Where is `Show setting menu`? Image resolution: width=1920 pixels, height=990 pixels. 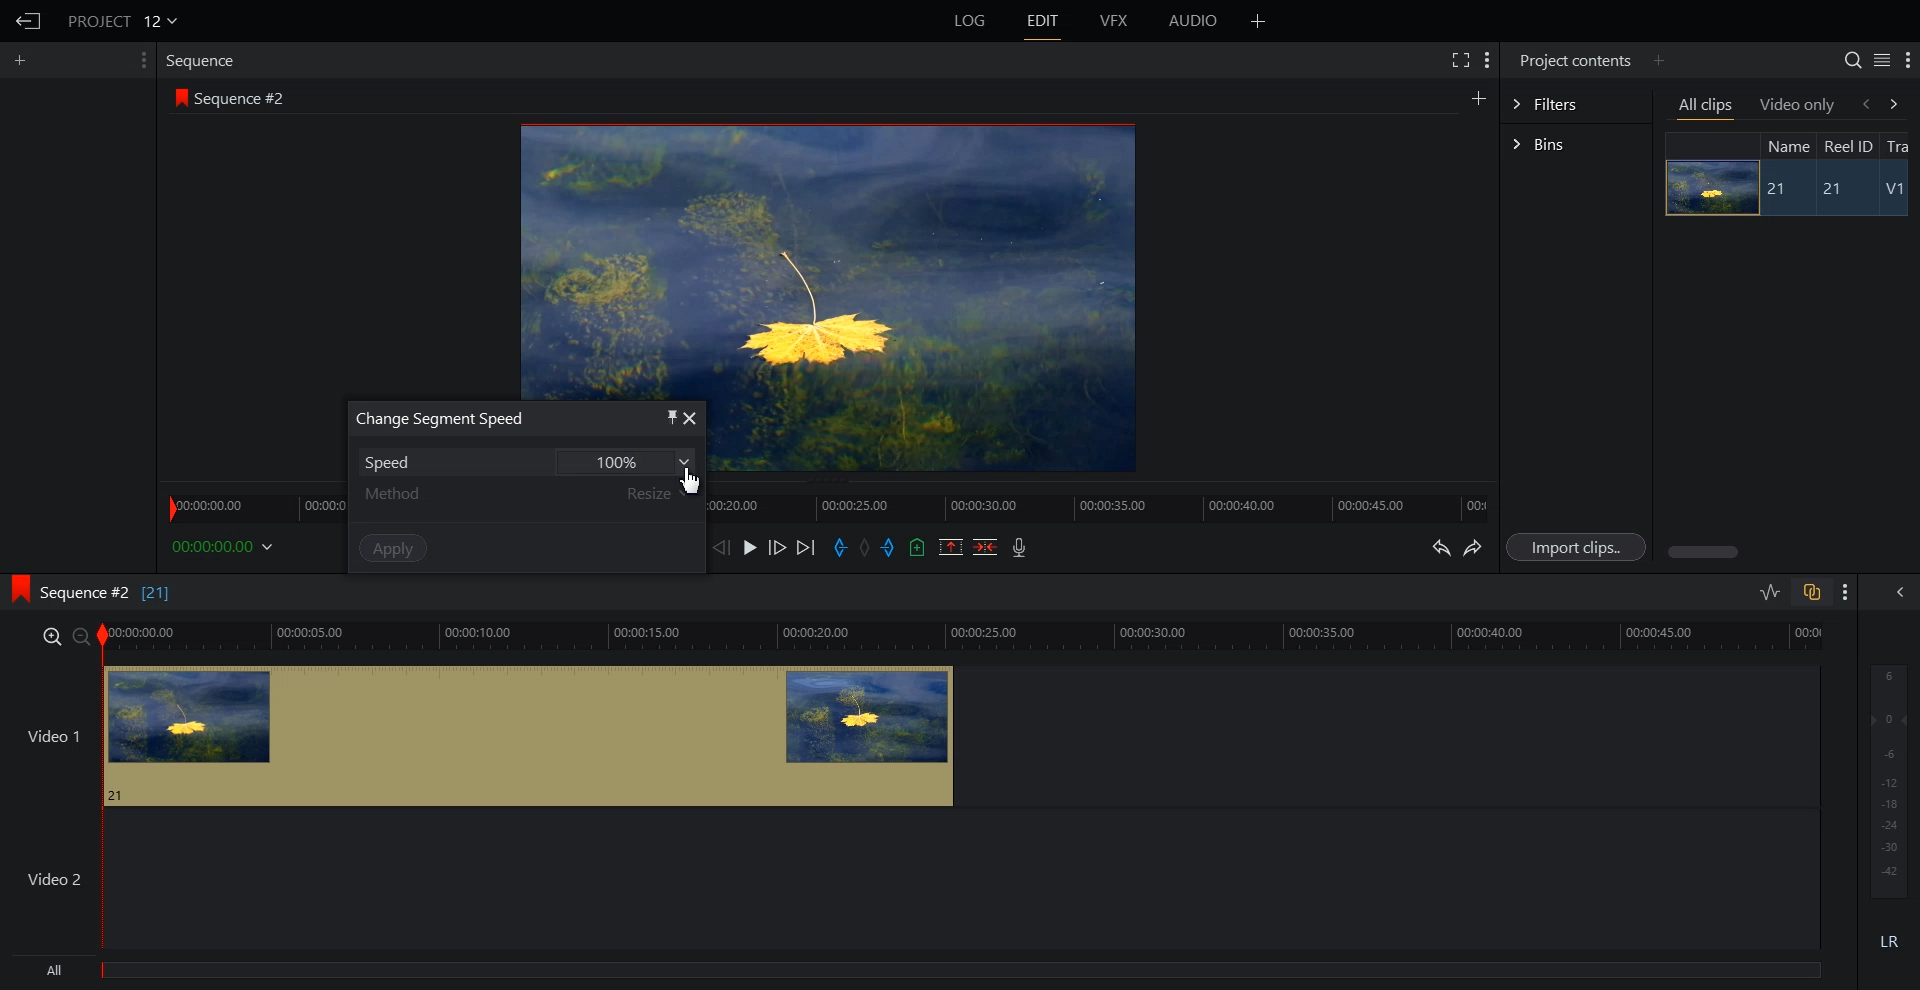 Show setting menu is located at coordinates (1846, 592).